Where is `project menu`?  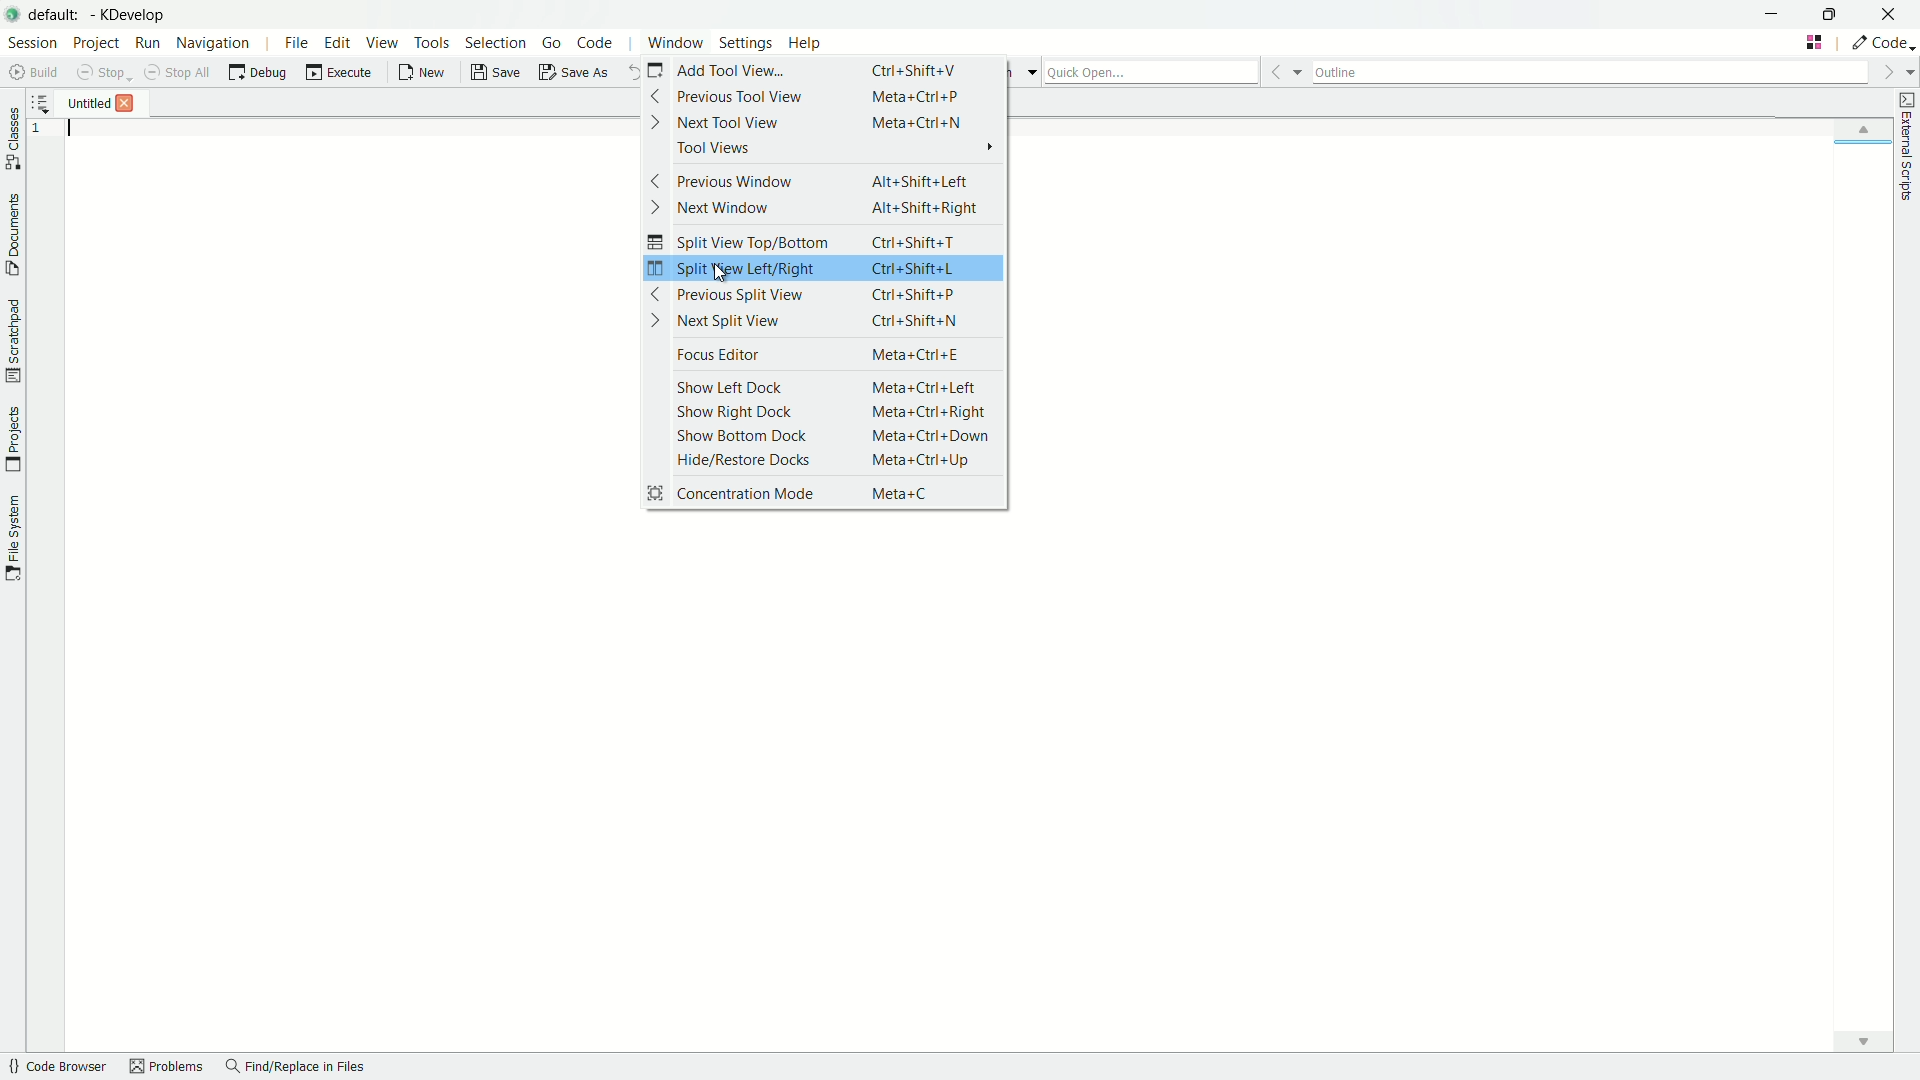
project menu is located at coordinates (97, 43).